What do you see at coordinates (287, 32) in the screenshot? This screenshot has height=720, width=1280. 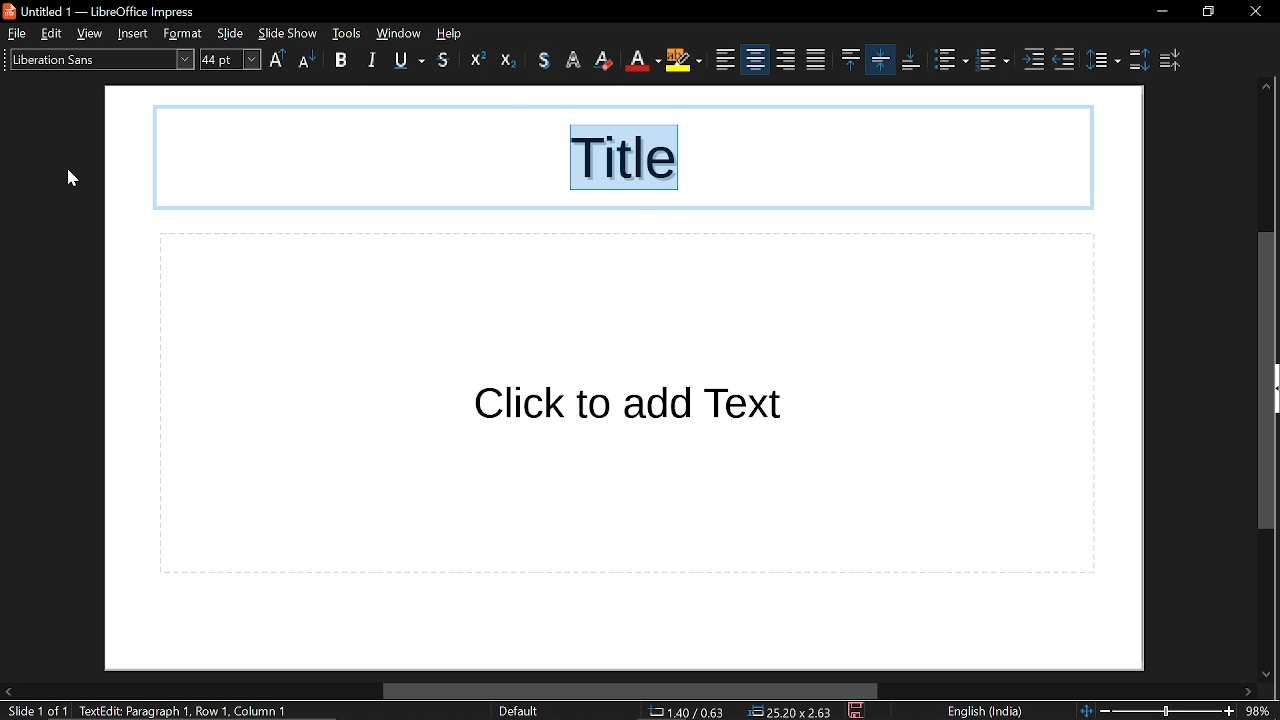 I see `slide show` at bounding box center [287, 32].